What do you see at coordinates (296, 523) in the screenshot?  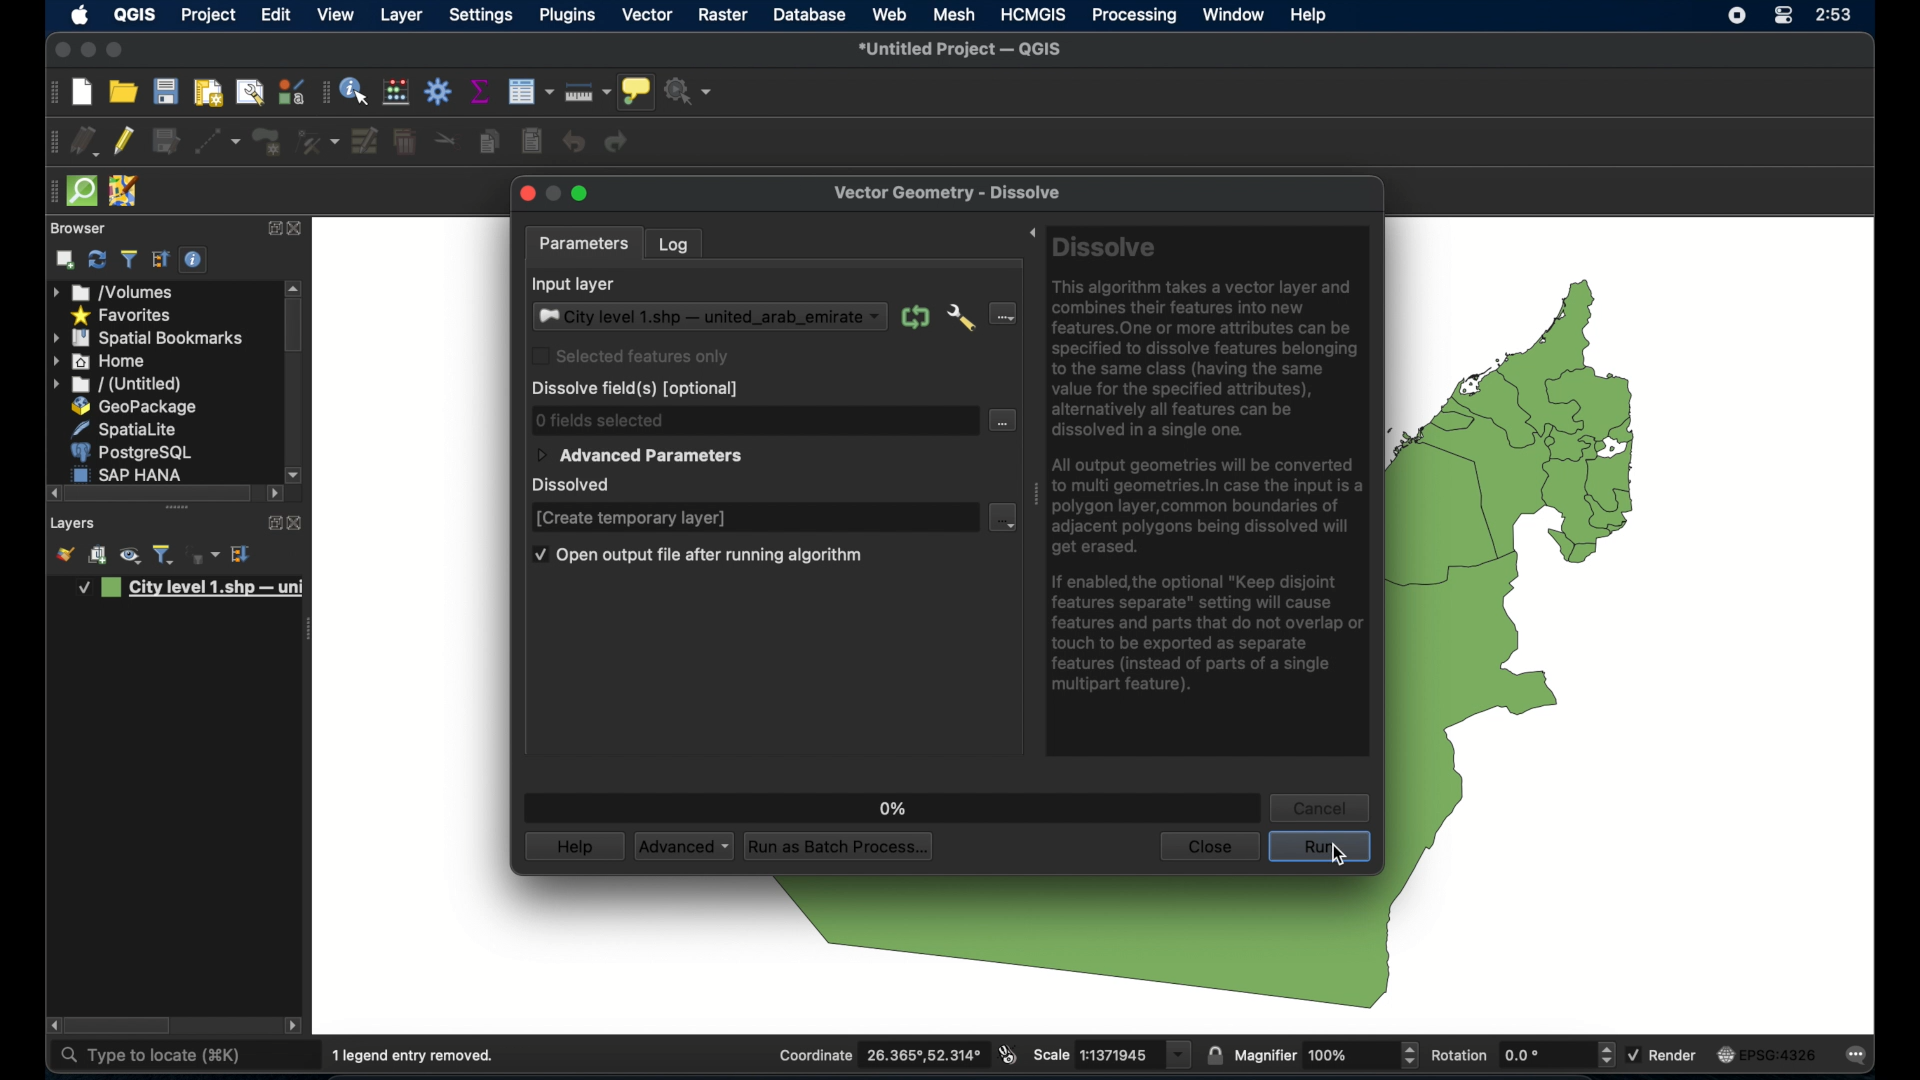 I see `close` at bounding box center [296, 523].